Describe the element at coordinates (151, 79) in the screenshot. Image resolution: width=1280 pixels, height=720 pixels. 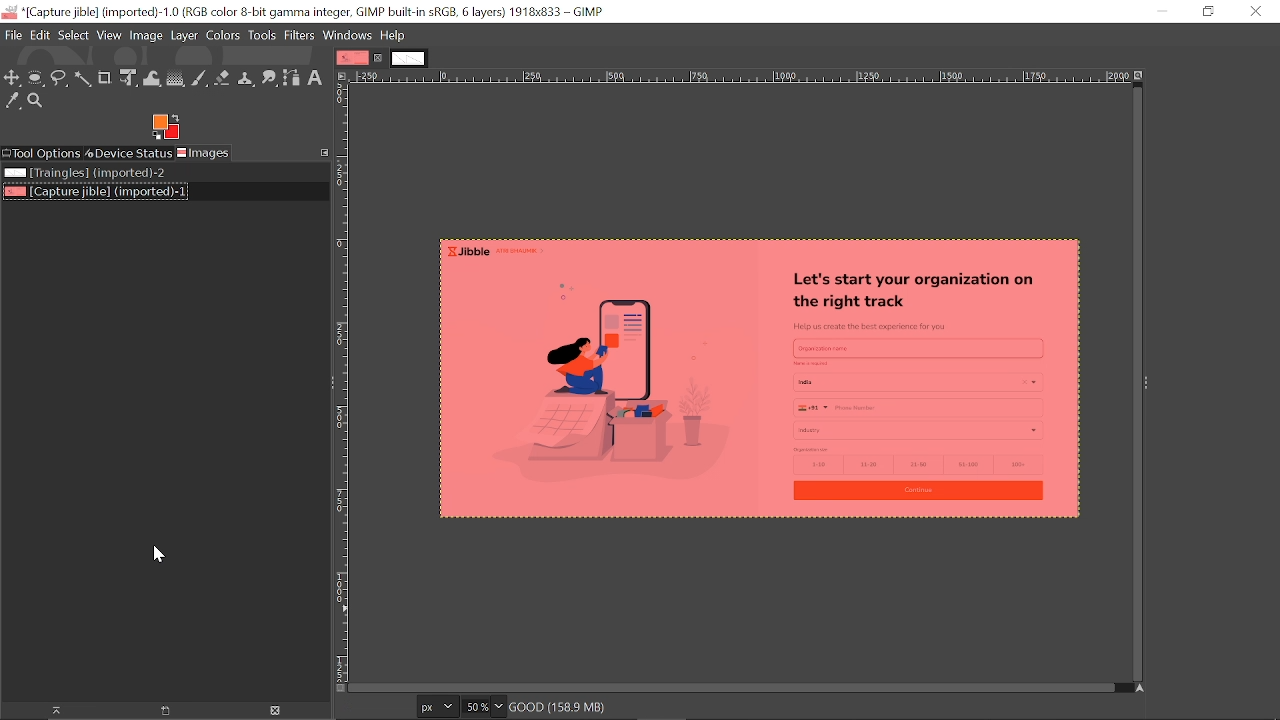
I see `Wrap text tool` at that location.